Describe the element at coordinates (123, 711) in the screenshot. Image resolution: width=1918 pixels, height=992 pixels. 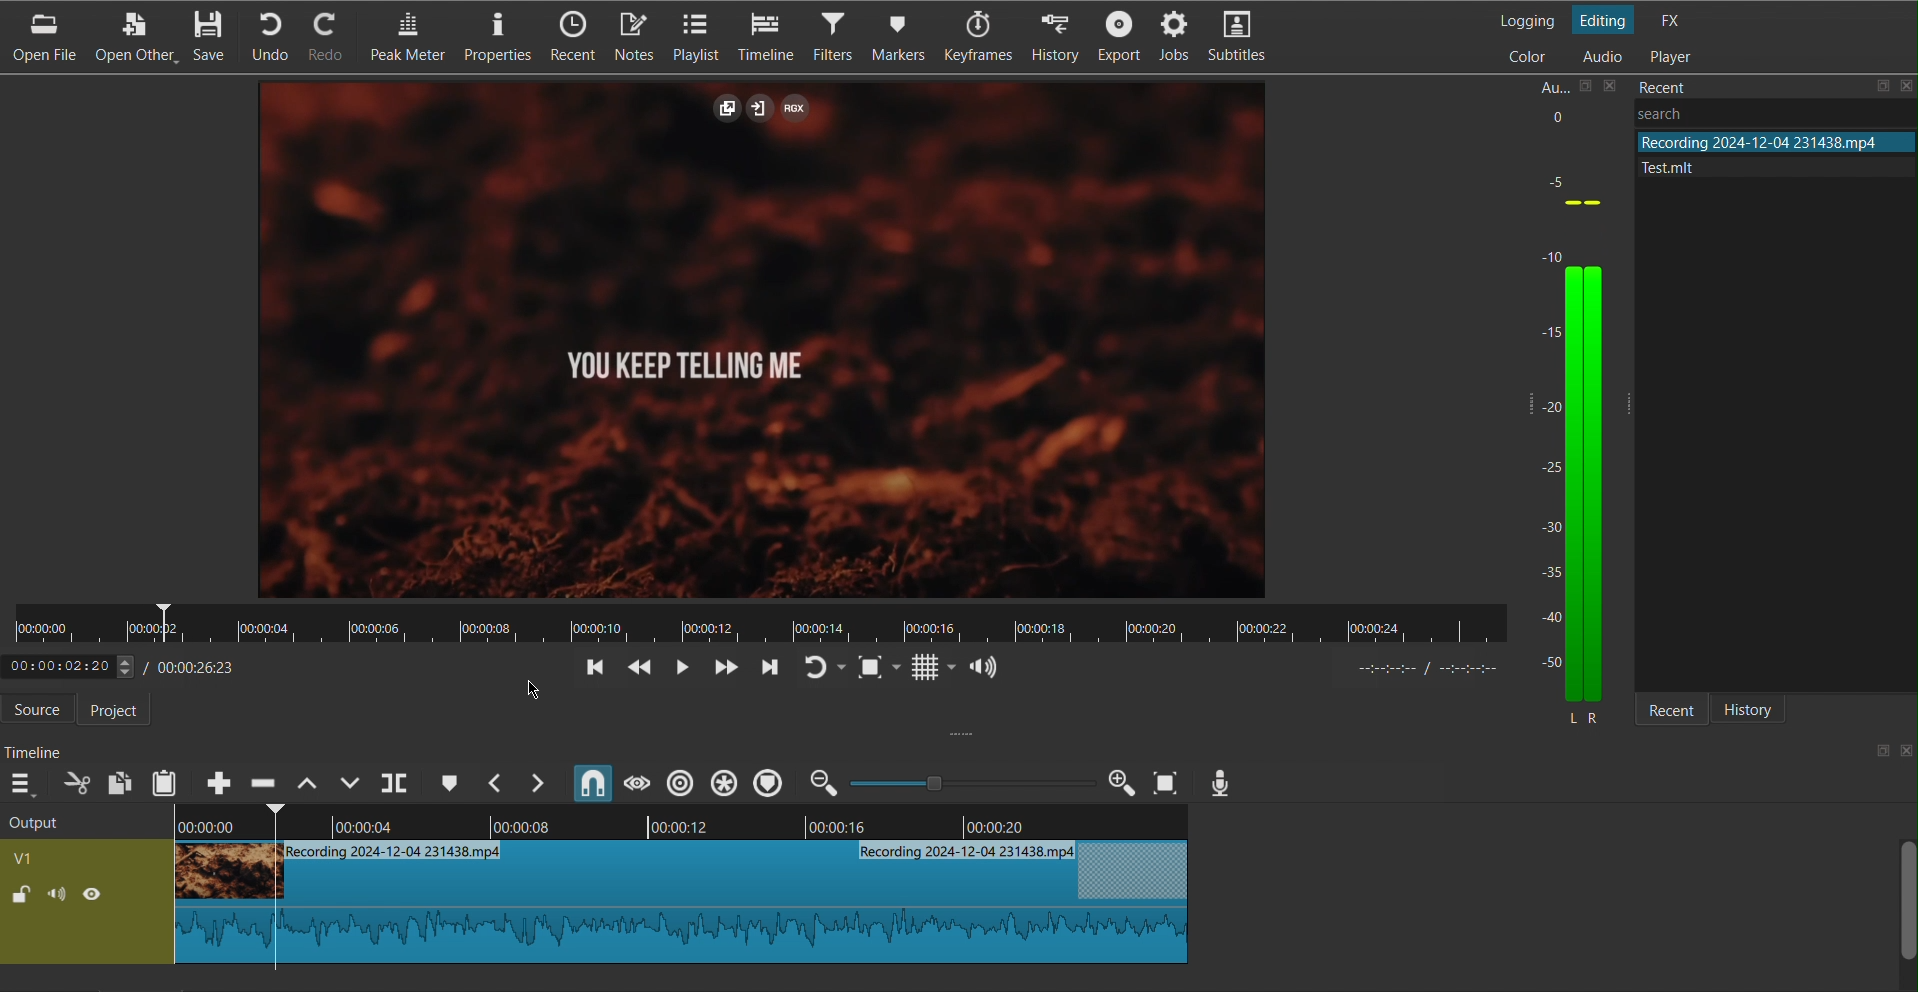
I see `Project` at that location.